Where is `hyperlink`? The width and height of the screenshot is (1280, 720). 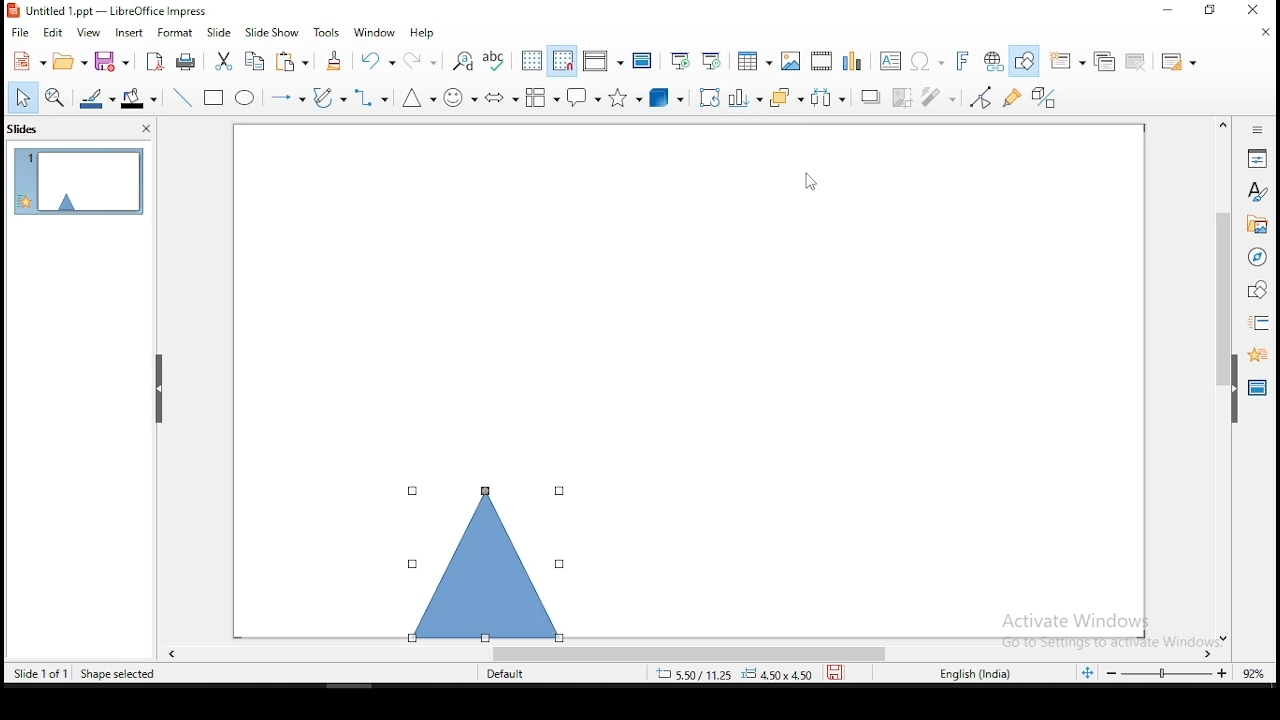
hyperlink is located at coordinates (991, 60).